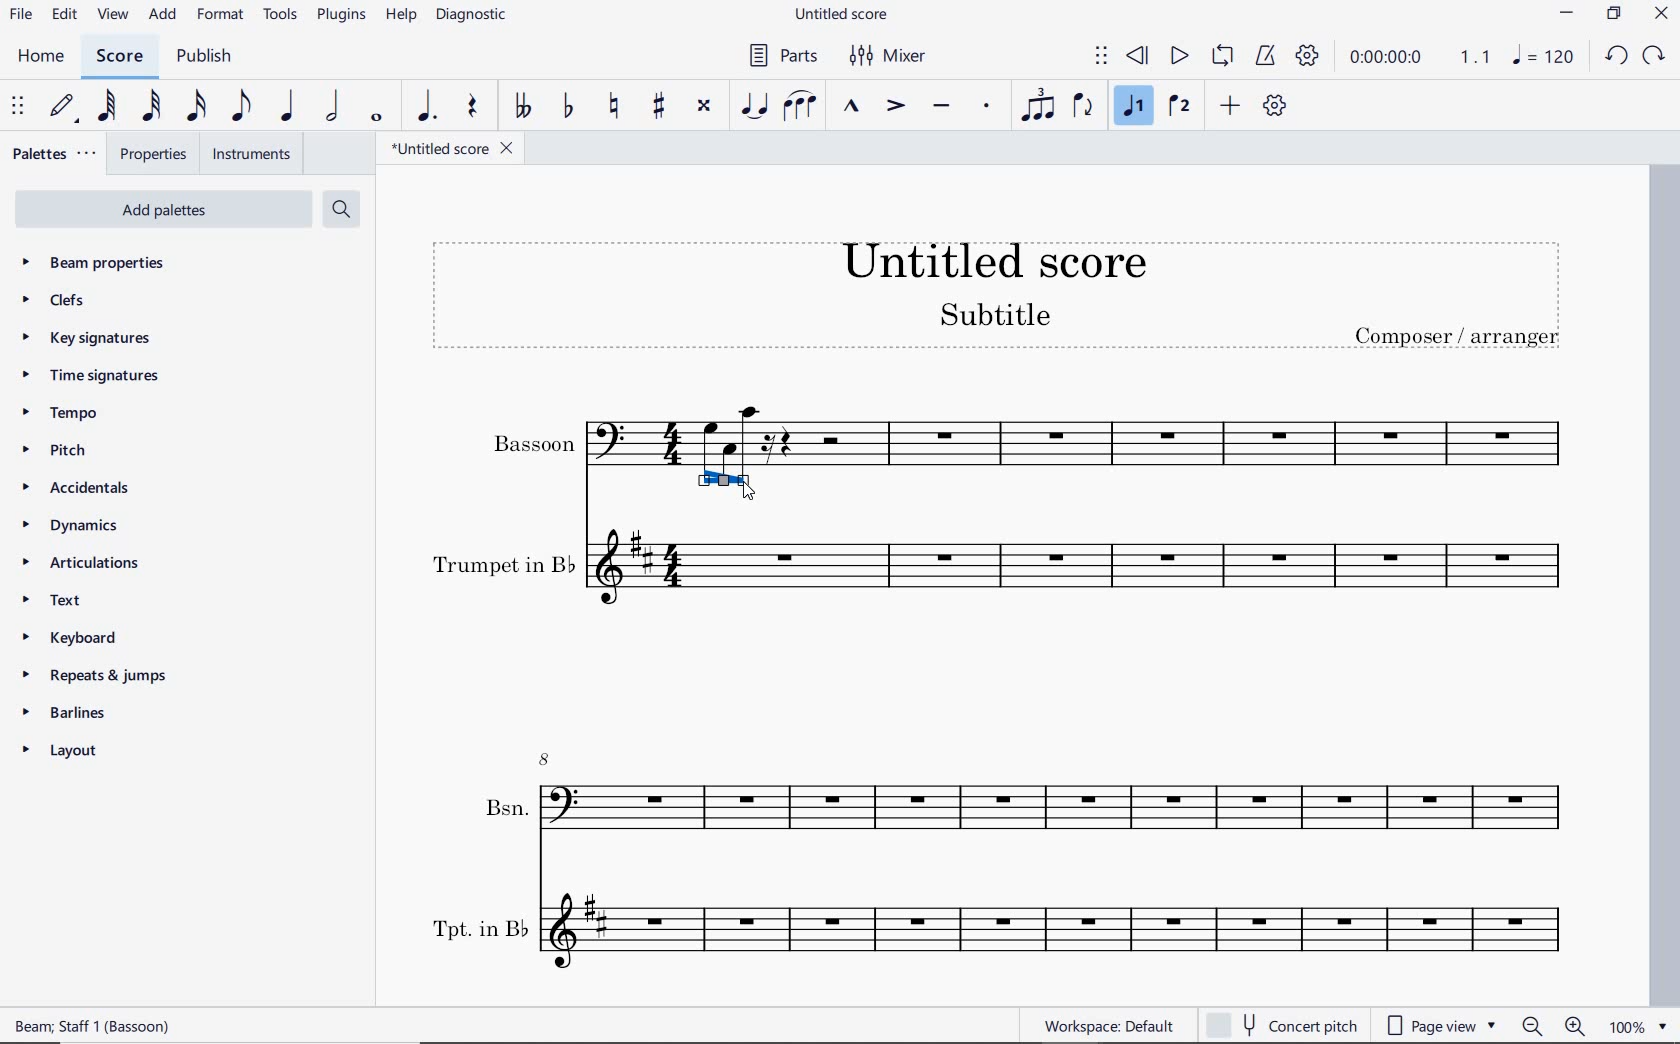  What do you see at coordinates (65, 106) in the screenshot?
I see `default (step time)` at bounding box center [65, 106].